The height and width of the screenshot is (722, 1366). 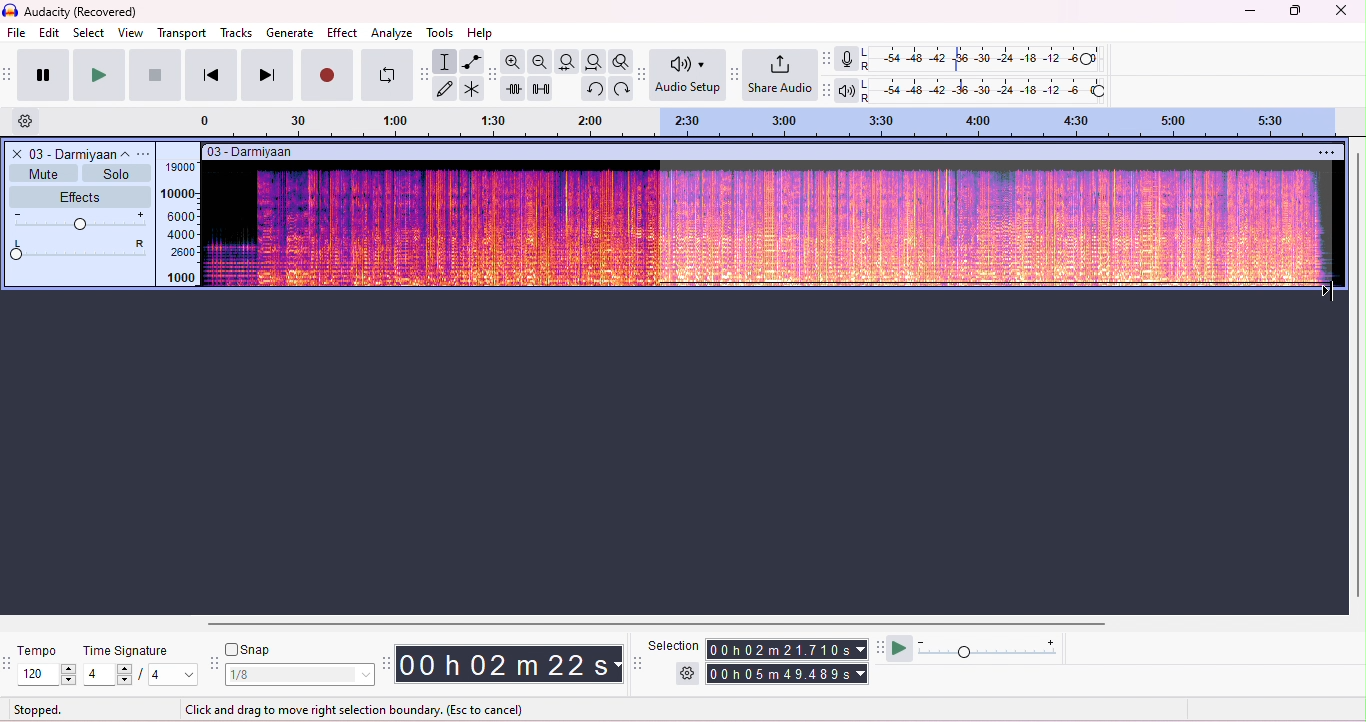 I want to click on analyze, so click(x=393, y=33).